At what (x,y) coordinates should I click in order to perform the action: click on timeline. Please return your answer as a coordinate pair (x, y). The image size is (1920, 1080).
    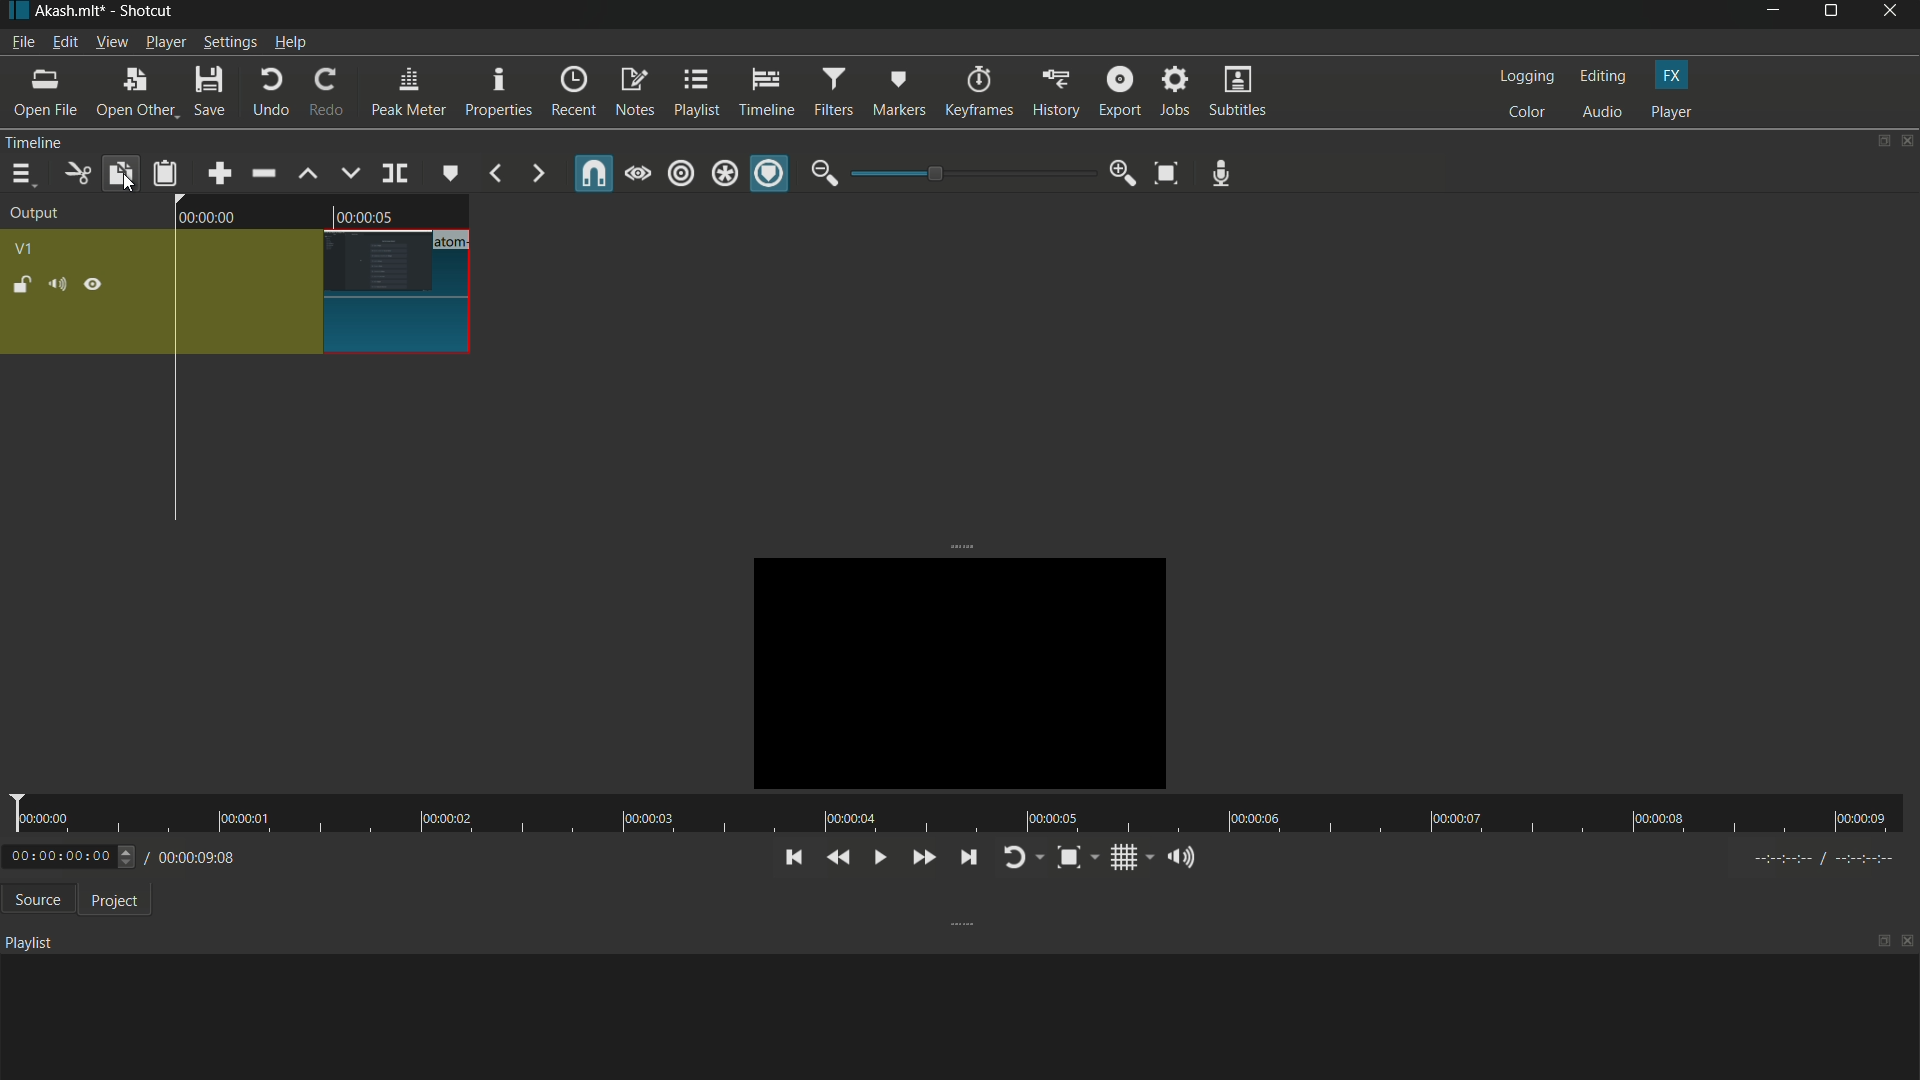
    Looking at the image, I should click on (766, 90).